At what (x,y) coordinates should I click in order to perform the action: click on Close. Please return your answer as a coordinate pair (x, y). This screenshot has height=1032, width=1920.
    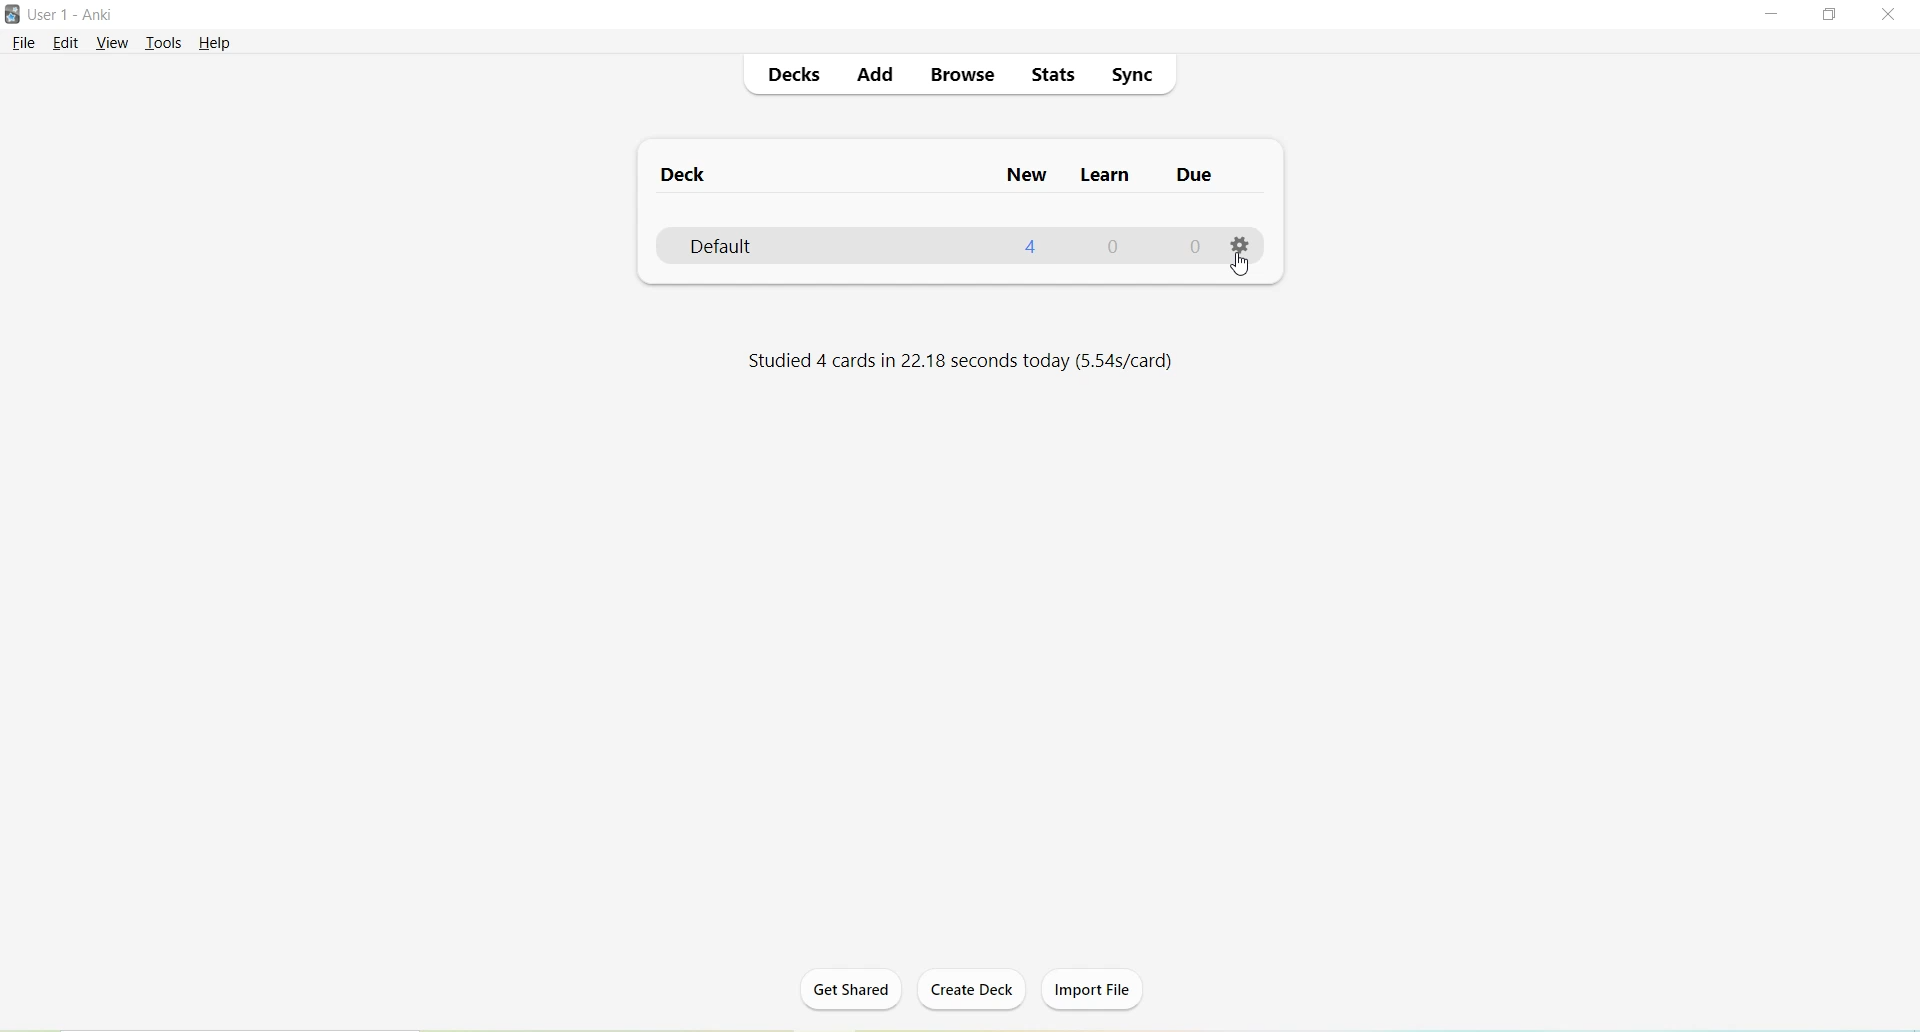
    Looking at the image, I should click on (1886, 18).